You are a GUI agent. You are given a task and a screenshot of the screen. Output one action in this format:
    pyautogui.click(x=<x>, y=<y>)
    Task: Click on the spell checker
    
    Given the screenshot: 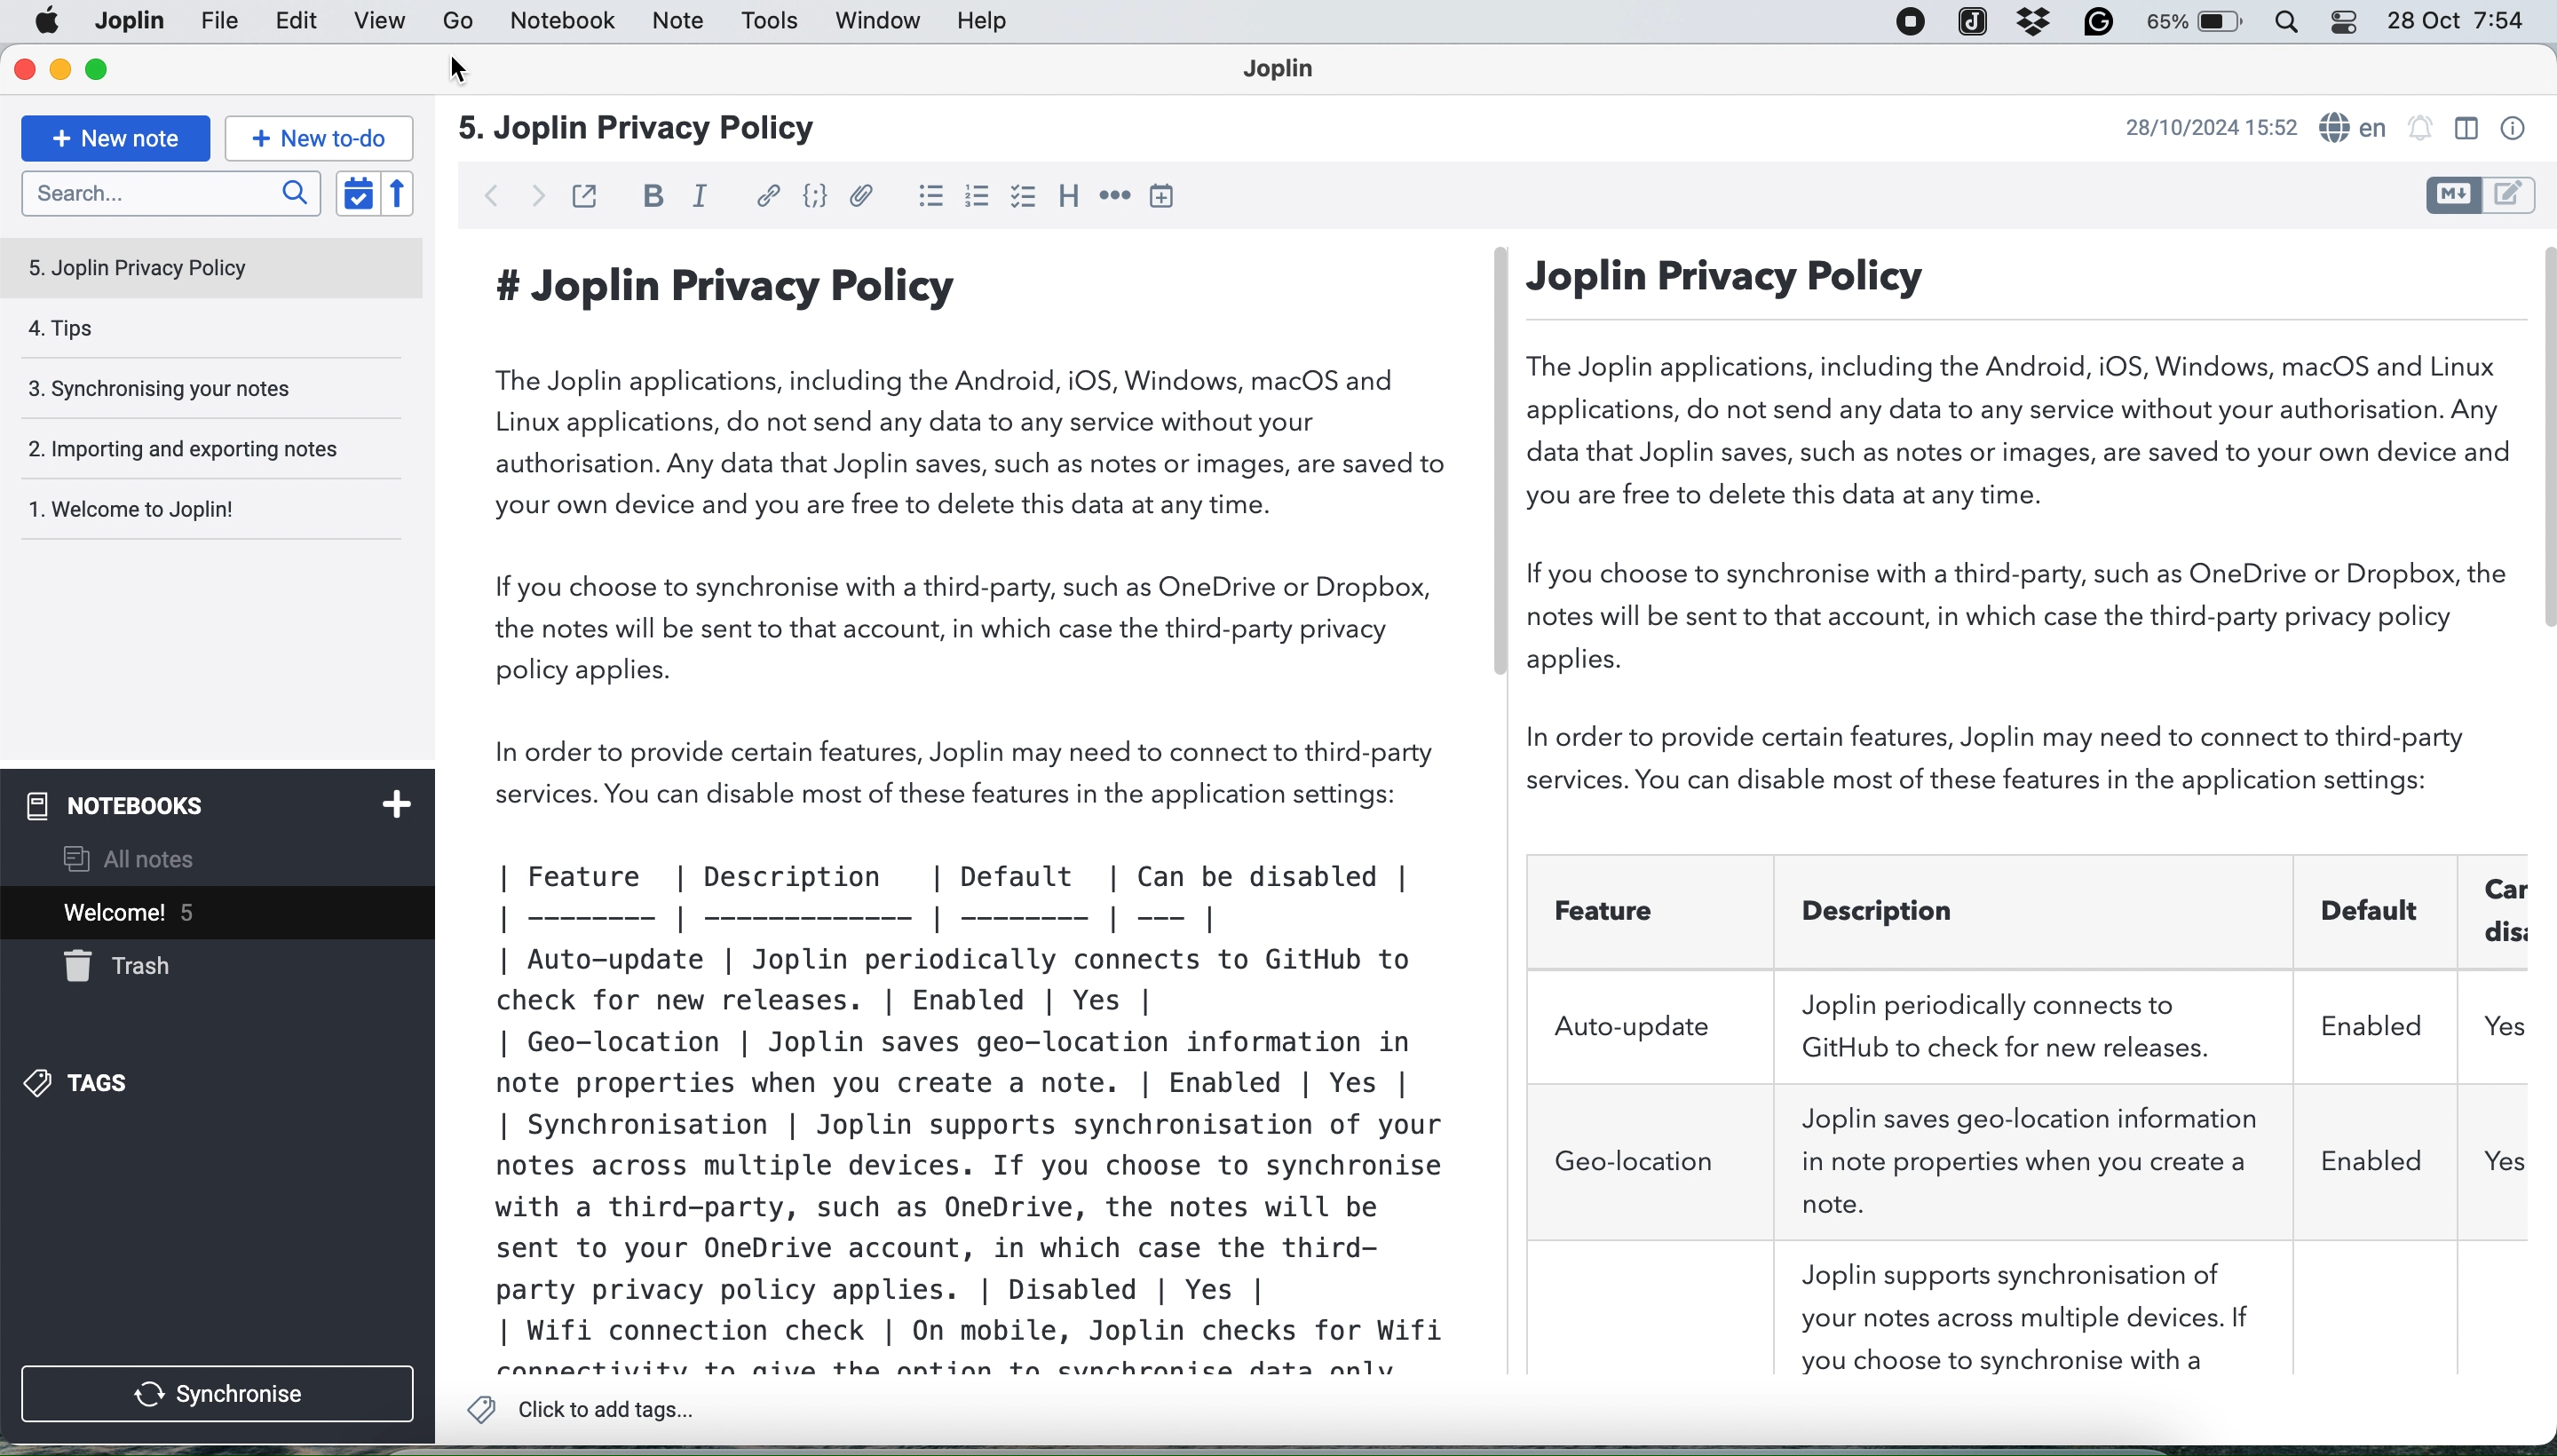 What is the action you would take?
    pyautogui.click(x=2357, y=129)
    